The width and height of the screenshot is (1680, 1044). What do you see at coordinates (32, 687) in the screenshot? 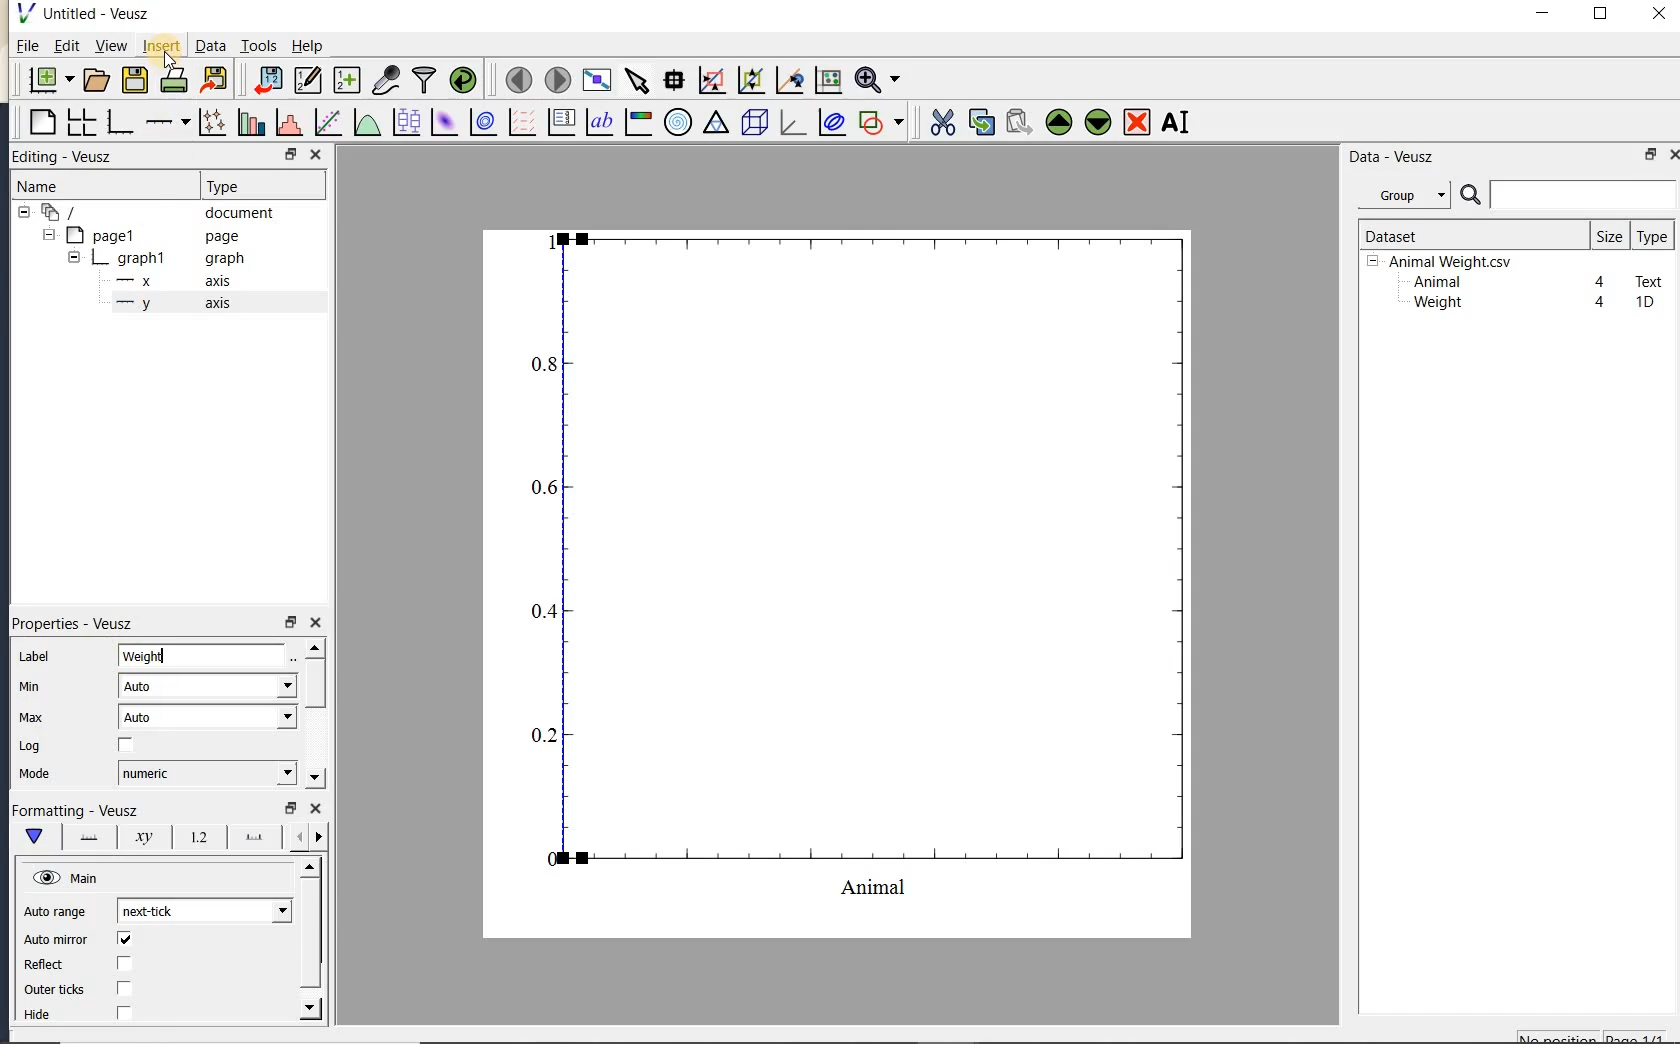
I see `Min` at bounding box center [32, 687].